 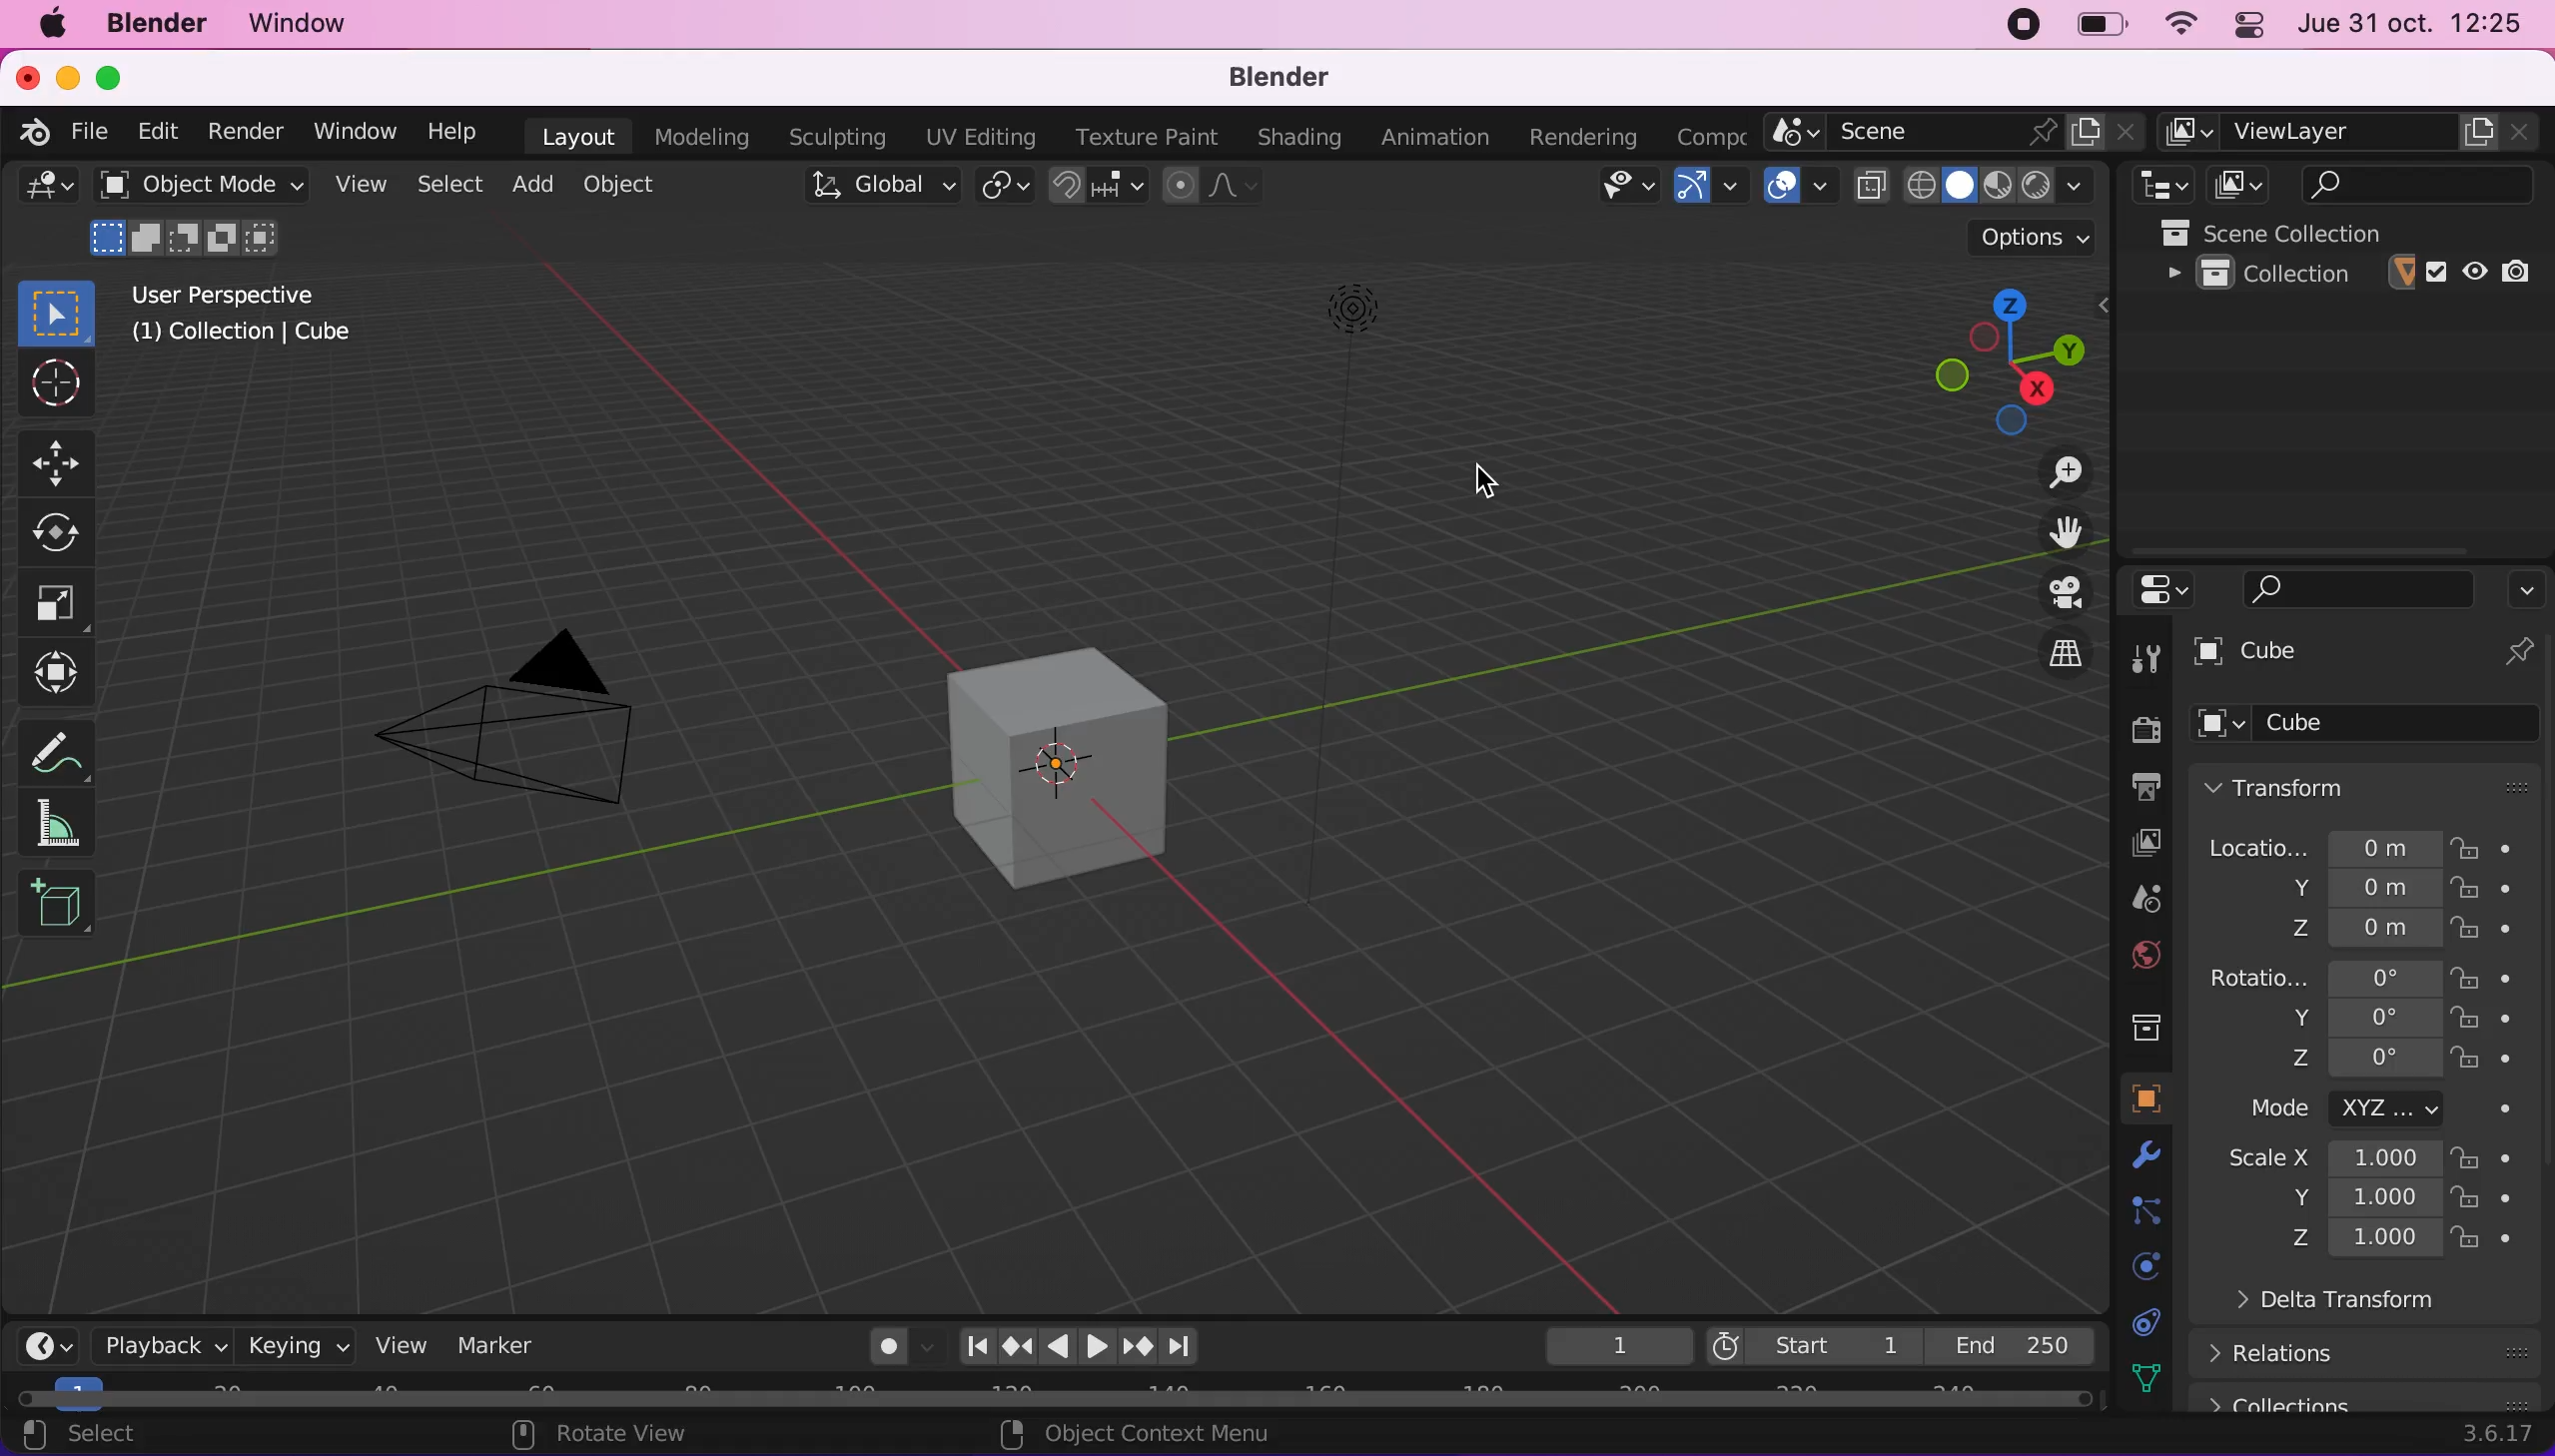 I want to click on window, so click(x=347, y=130).